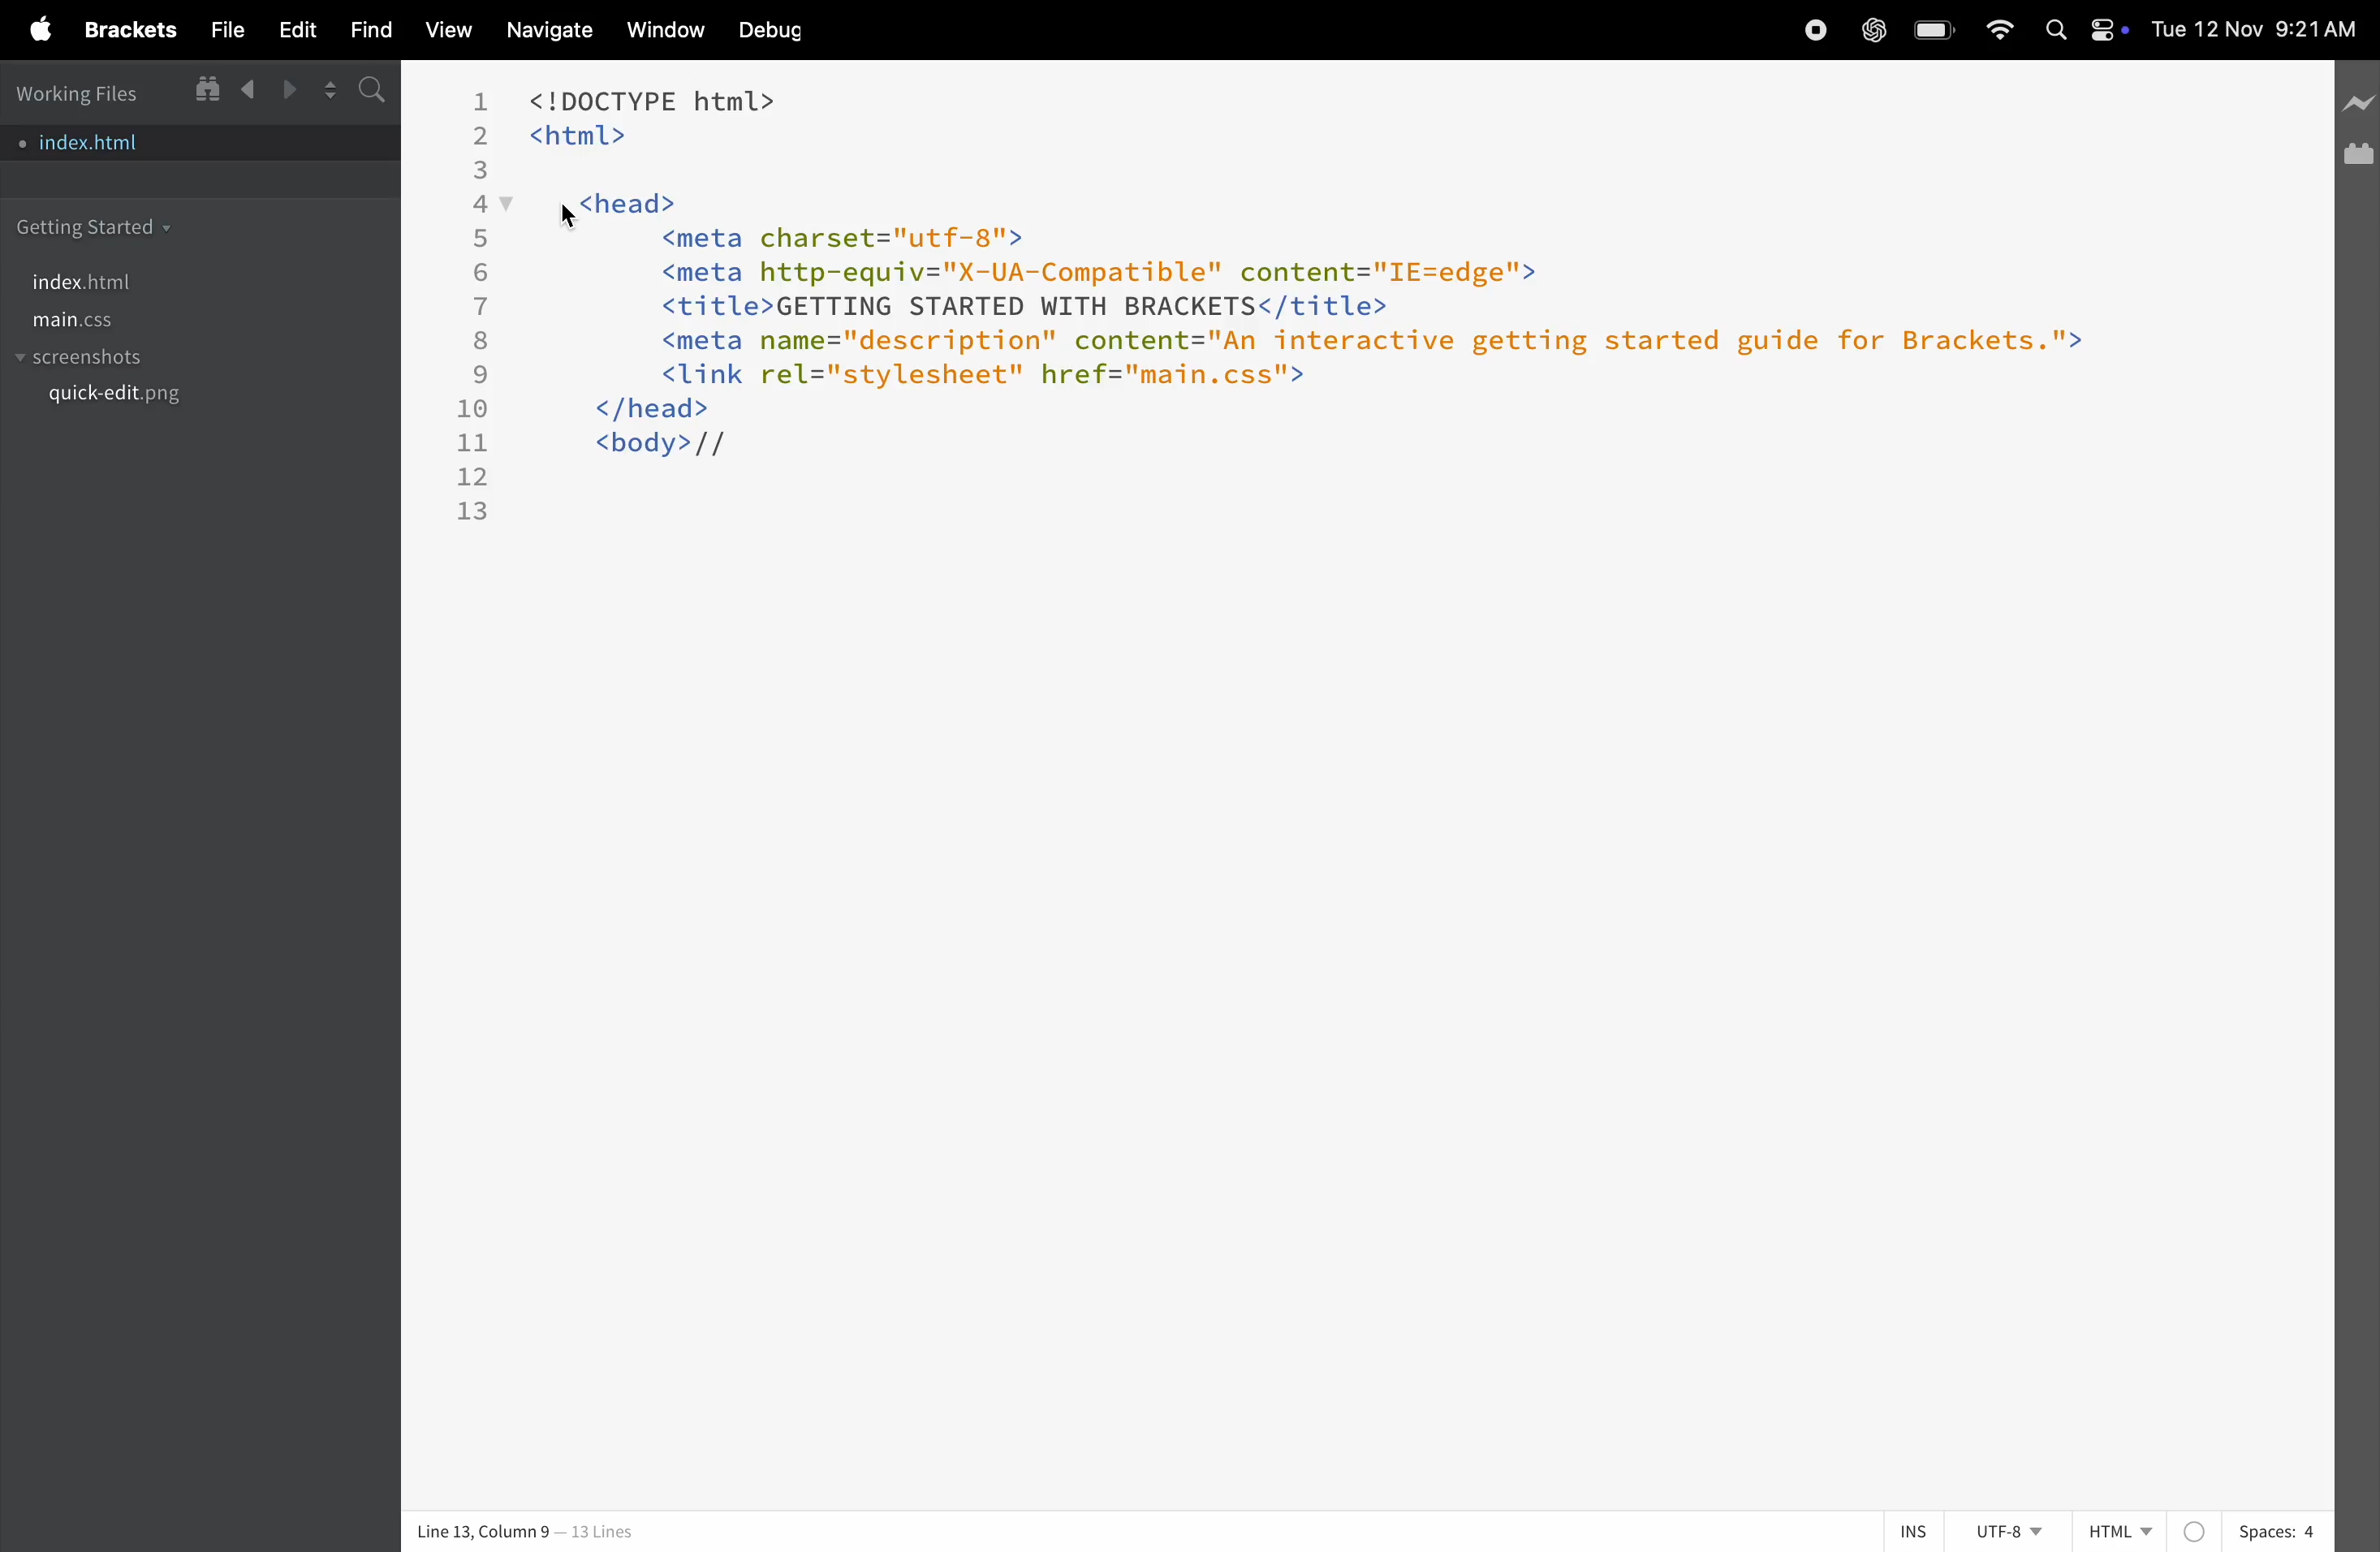  Describe the element at coordinates (128, 28) in the screenshot. I see `brackets` at that location.